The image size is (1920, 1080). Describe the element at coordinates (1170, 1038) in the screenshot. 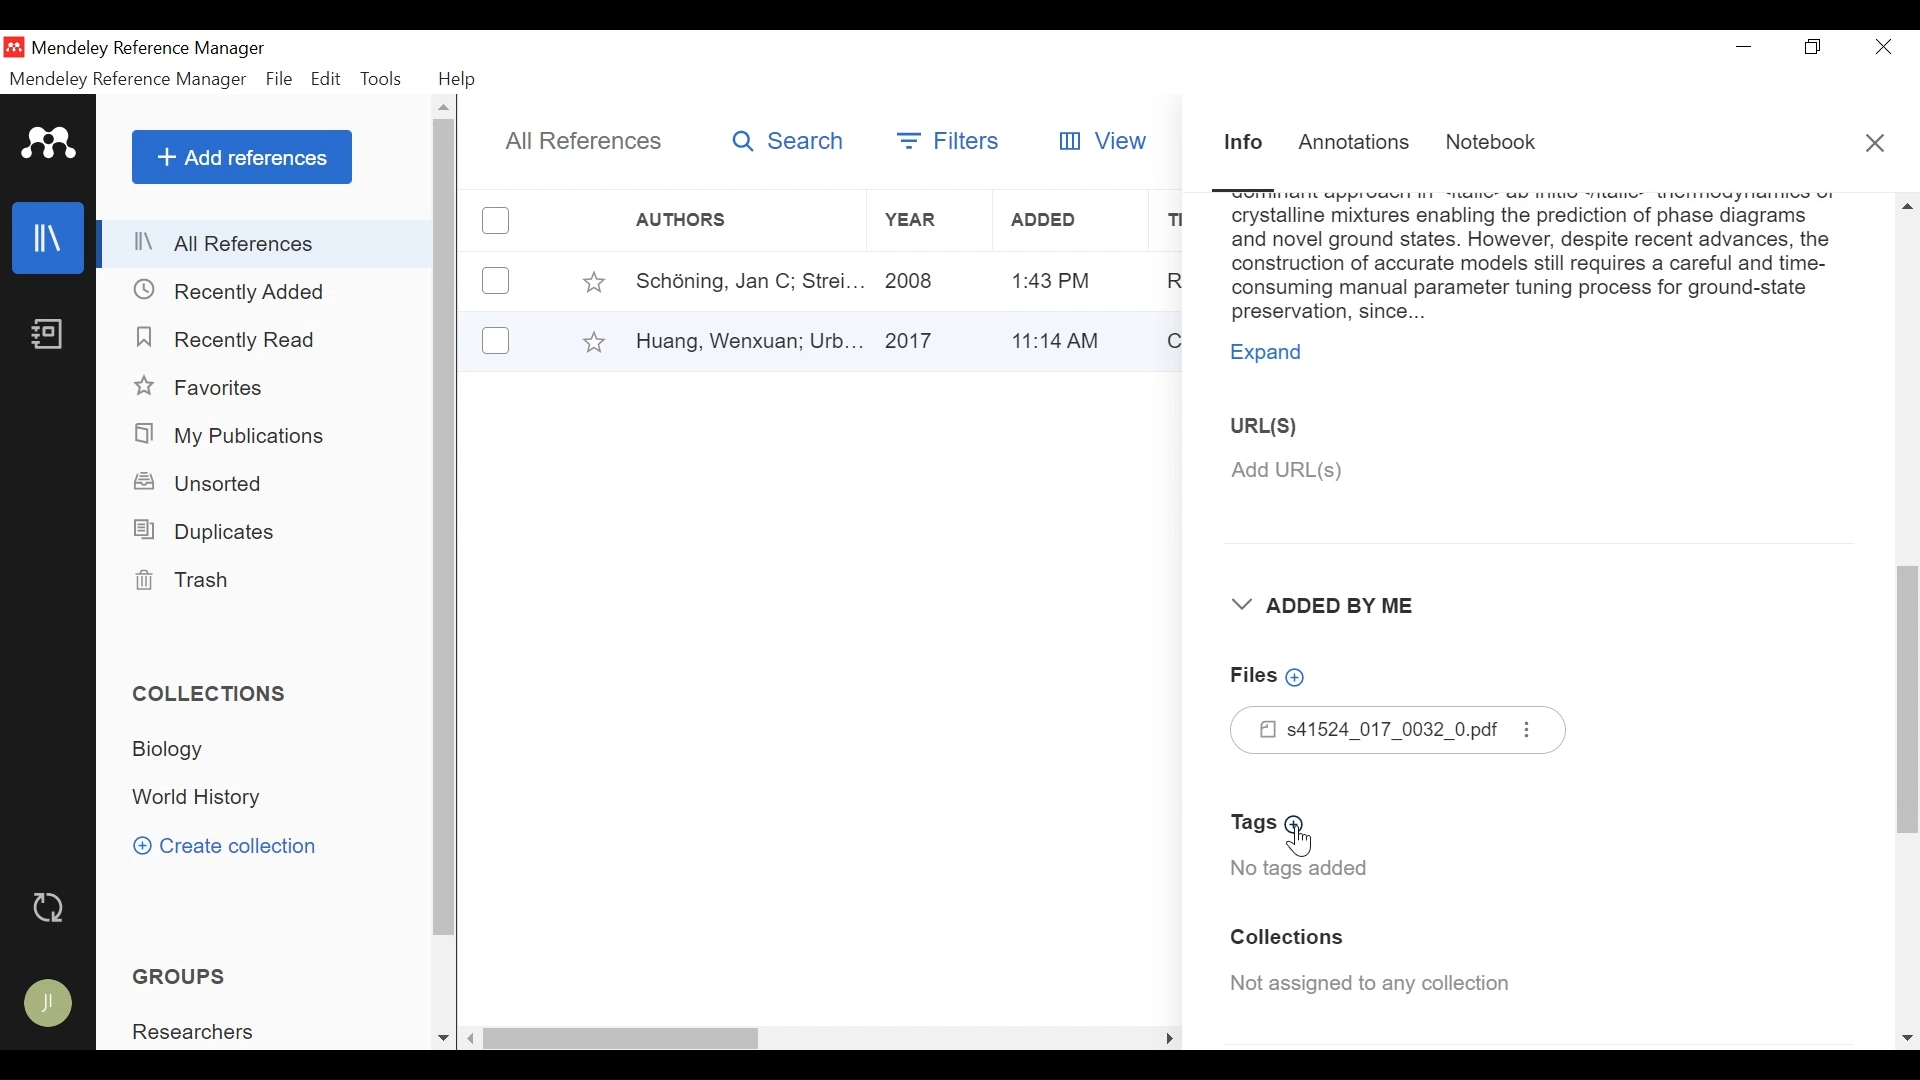

I see `Scroll Right` at that location.